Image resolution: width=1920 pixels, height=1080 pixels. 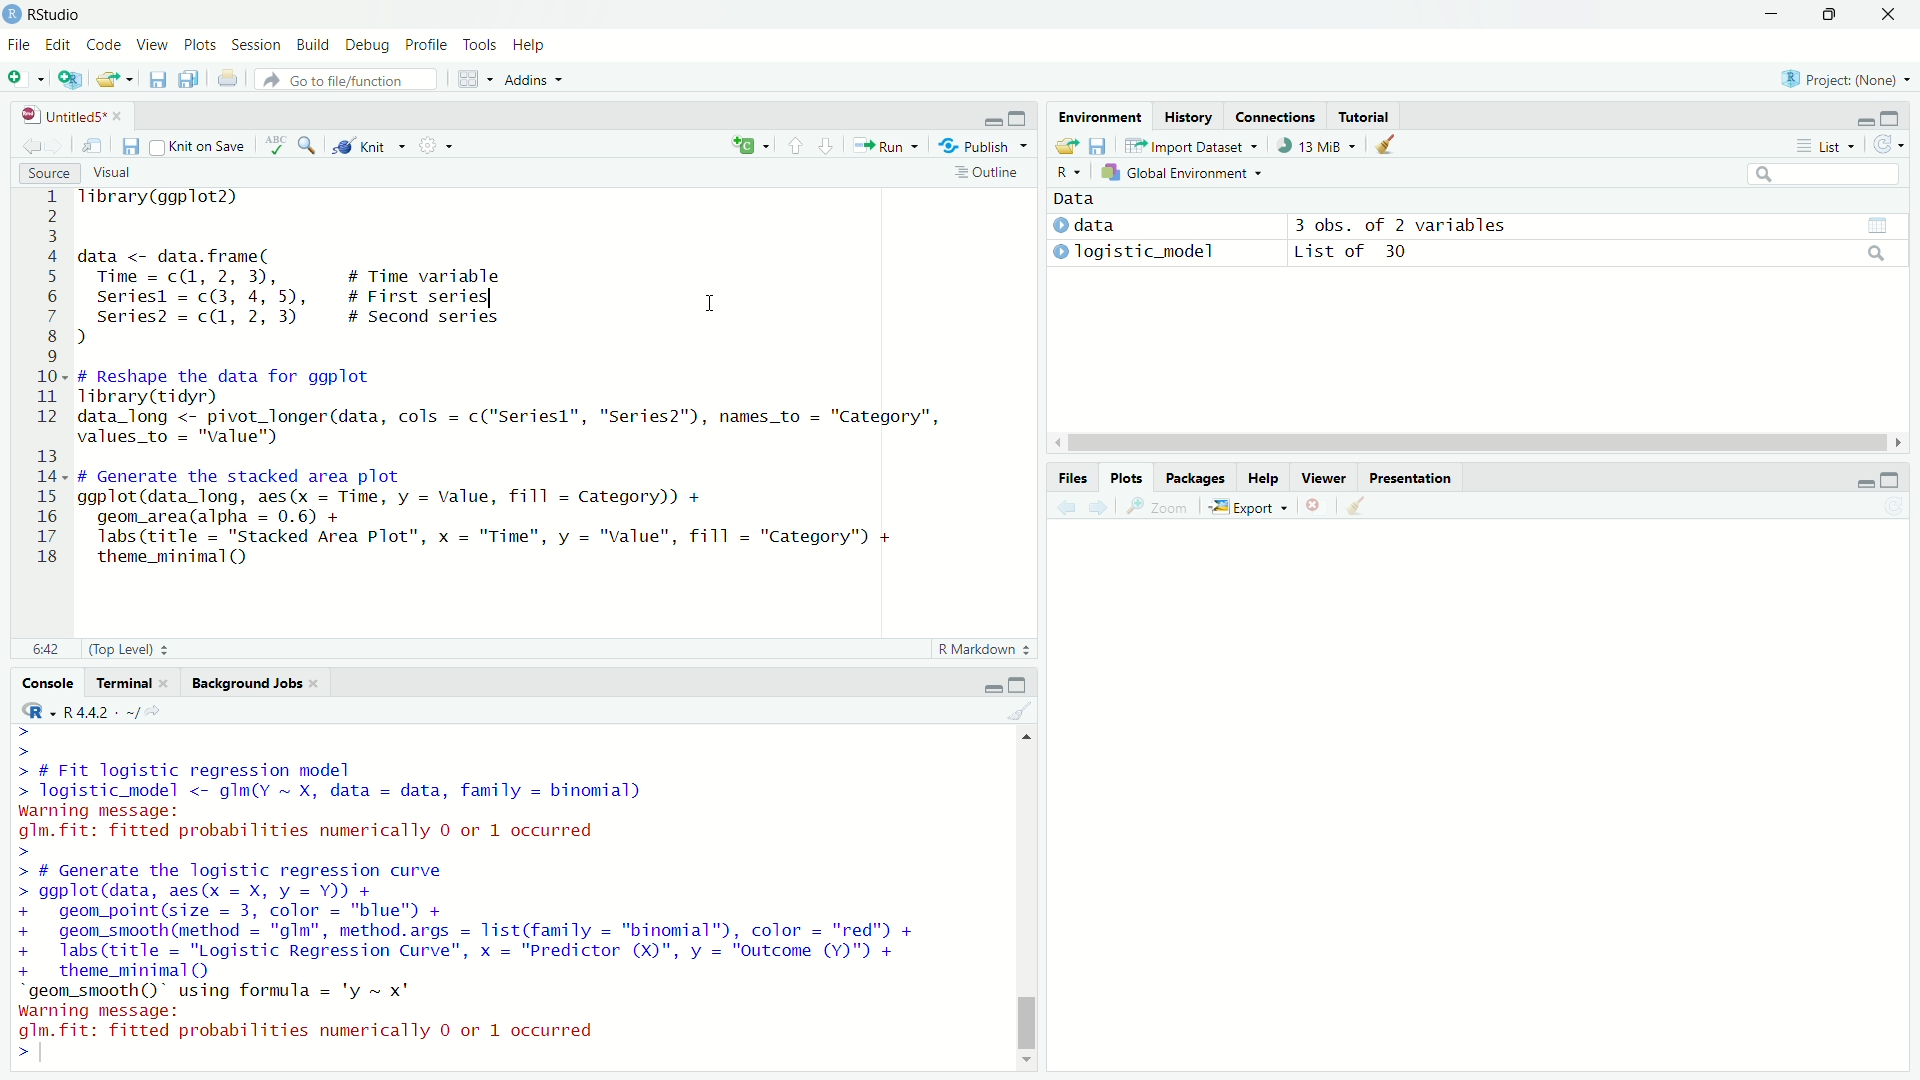 What do you see at coordinates (1263, 478) in the screenshot?
I see `Help.` at bounding box center [1263, 478].